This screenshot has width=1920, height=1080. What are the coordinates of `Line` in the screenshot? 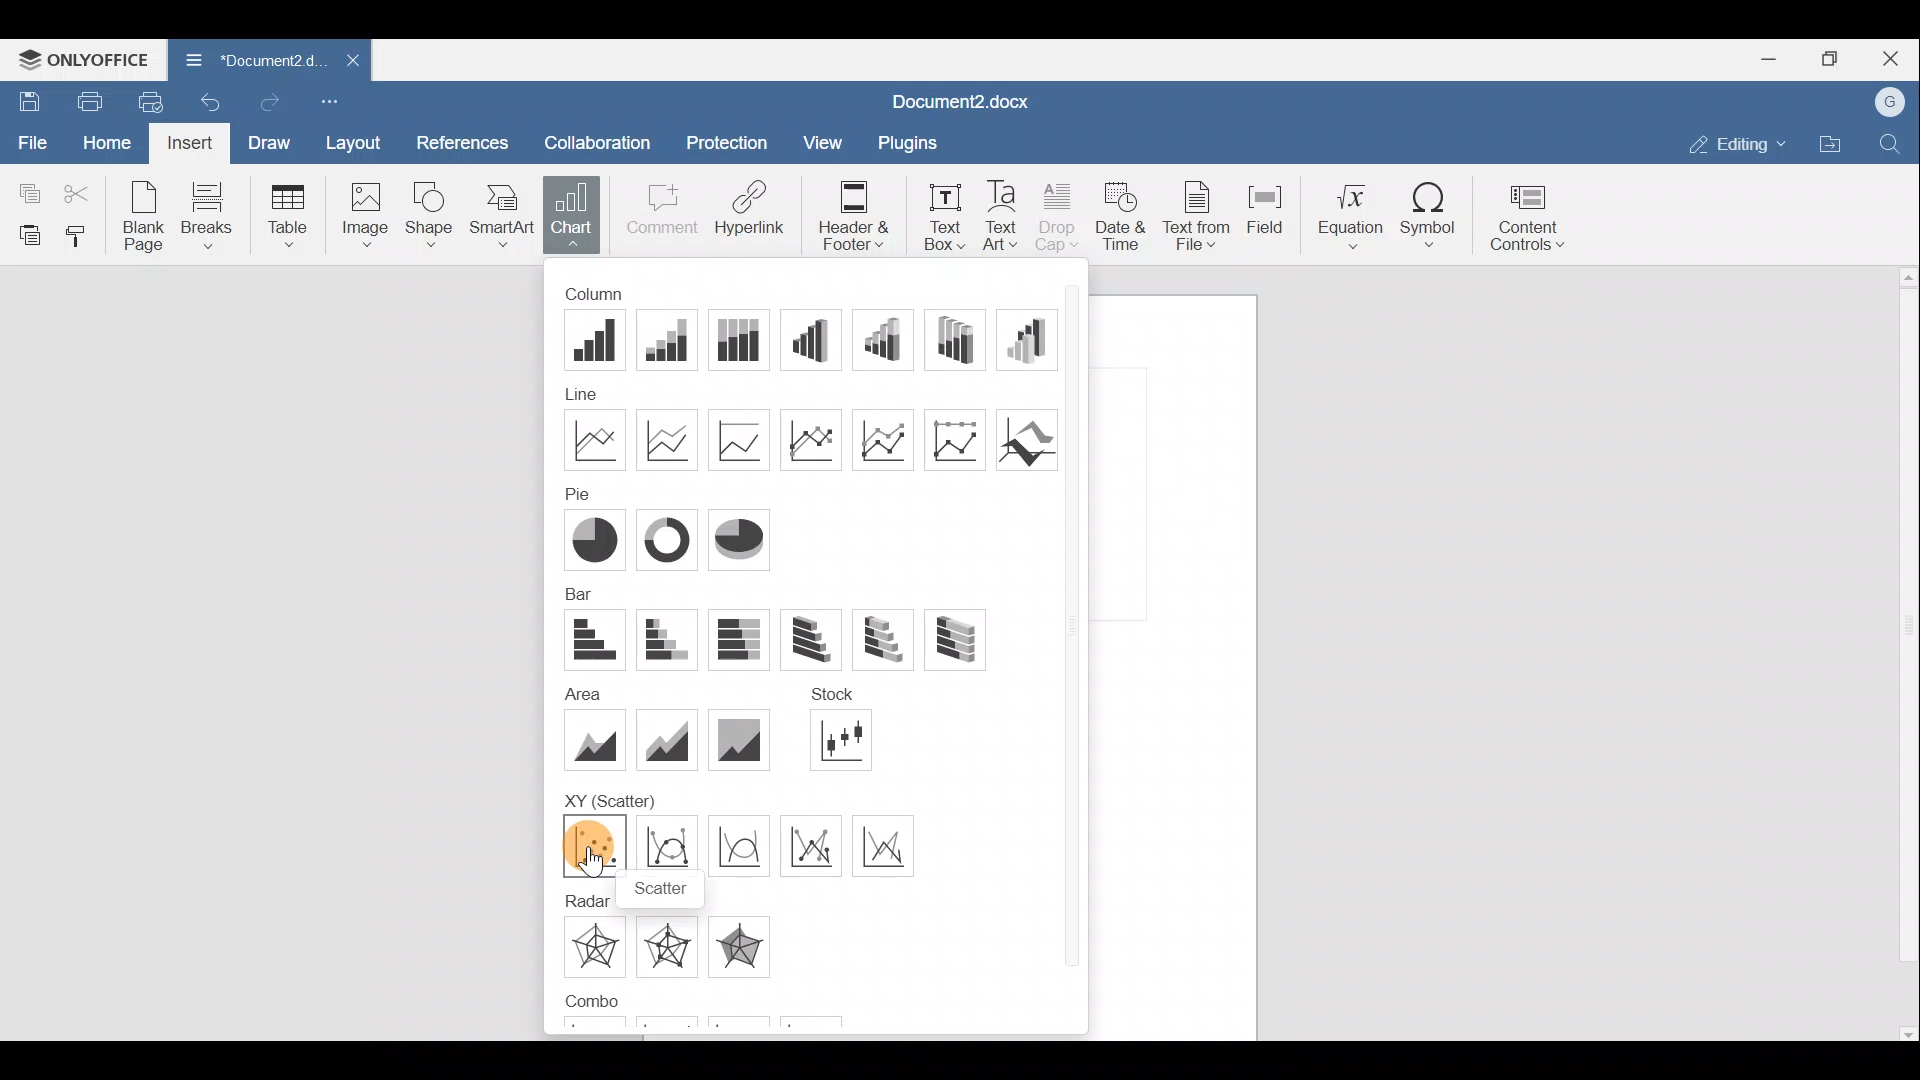 It's located at (601, 394).